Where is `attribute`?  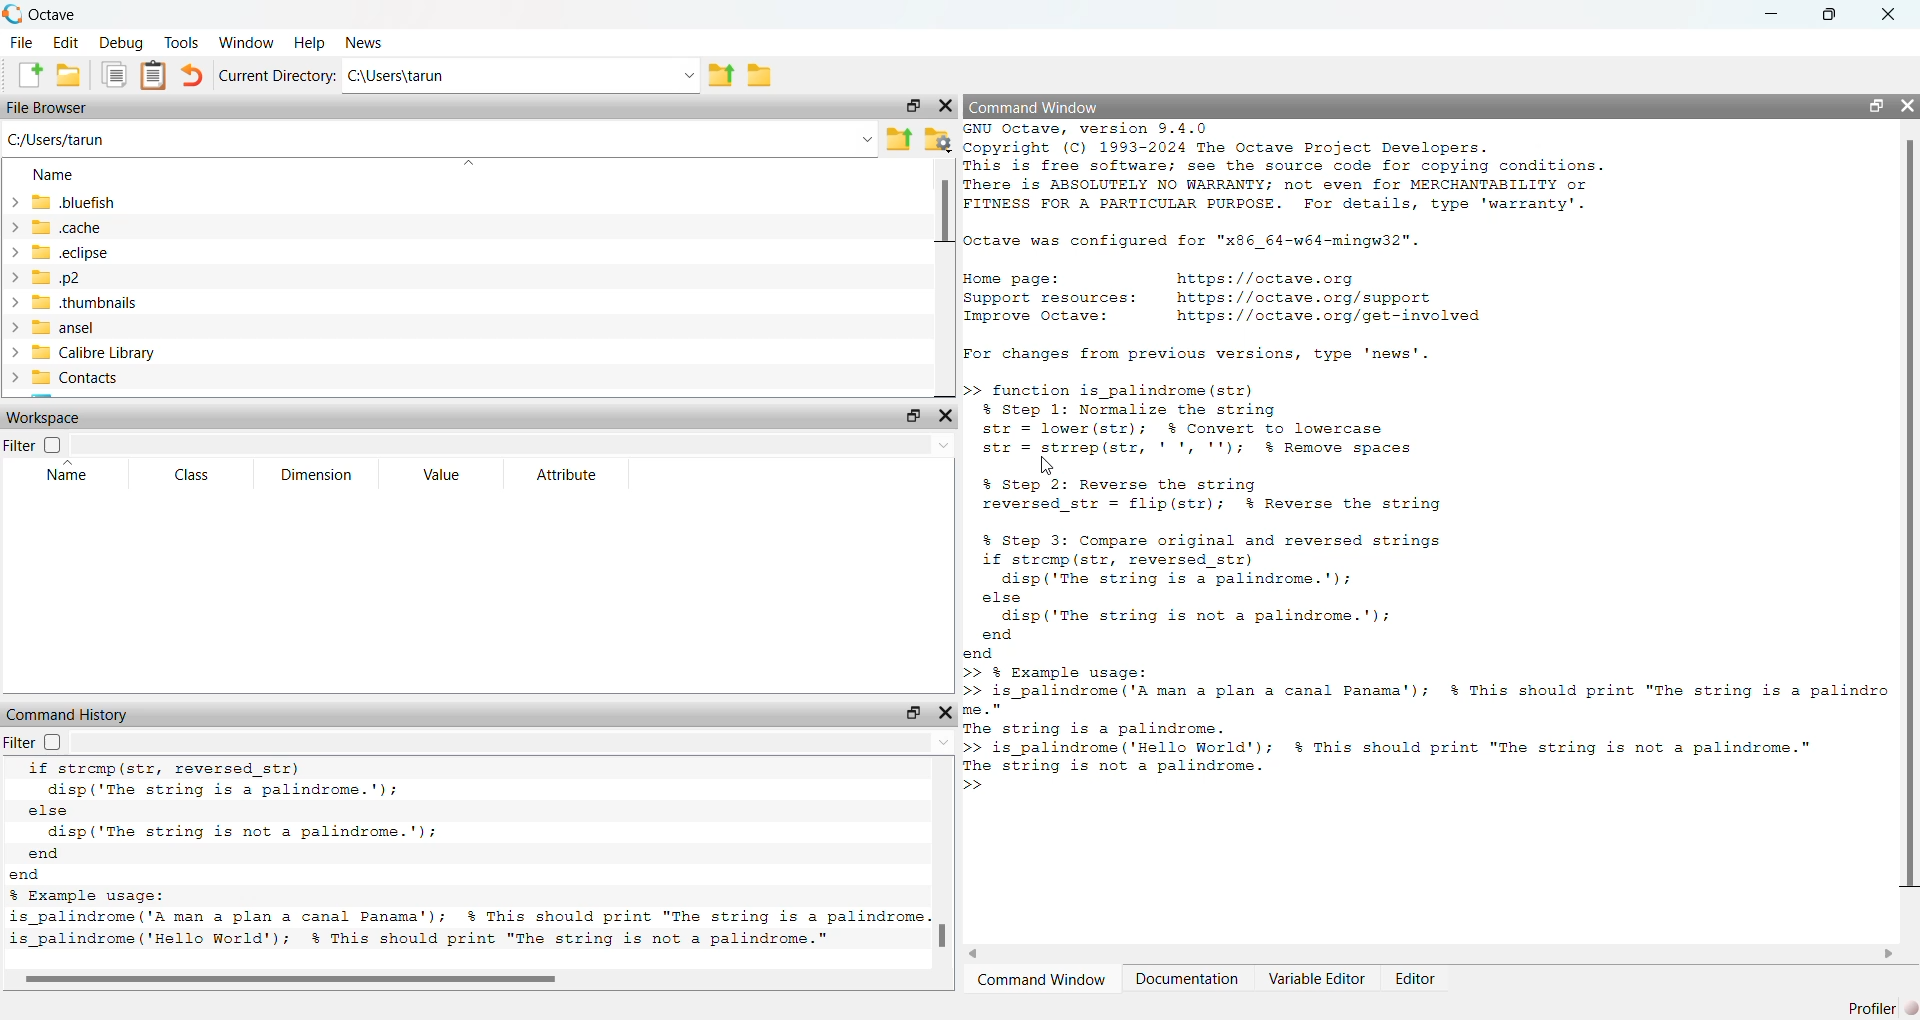
attribute is located at coordinates (566, 474).